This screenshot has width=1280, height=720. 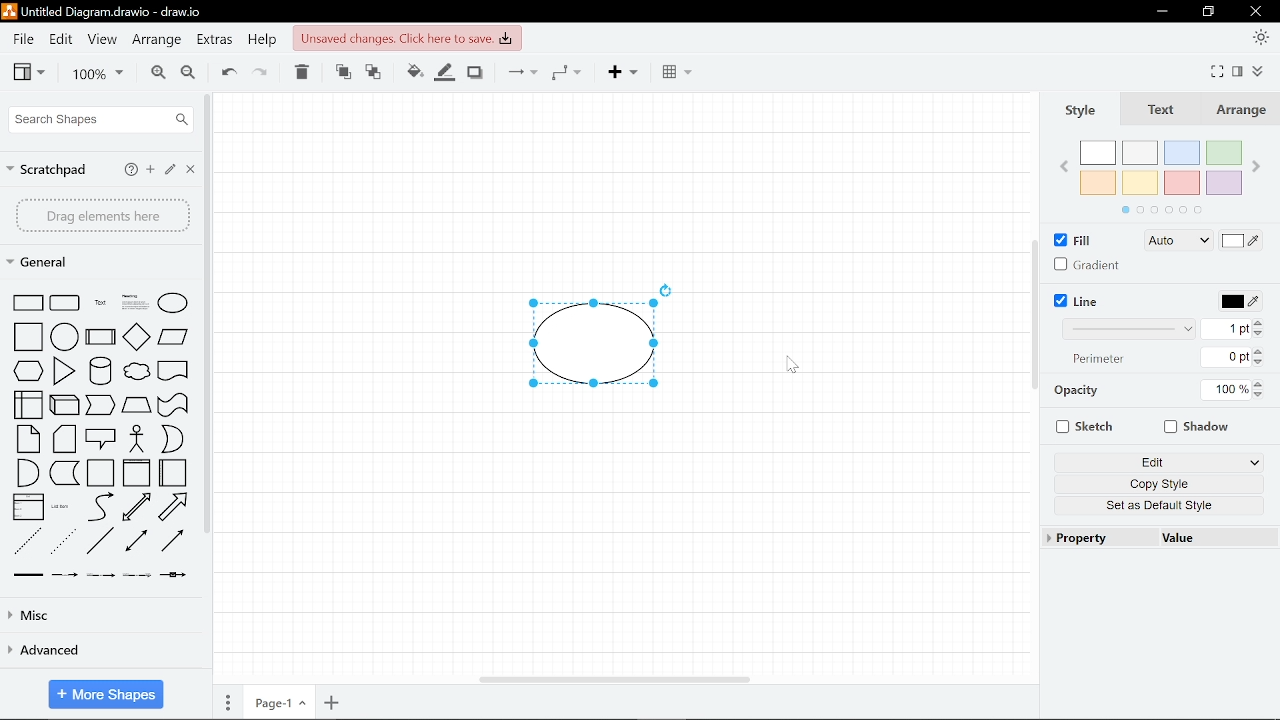 What do you see at coordinates (1088, 264) in the screenshot?
I see `Gradiant` at bounding box center [1088, 264].